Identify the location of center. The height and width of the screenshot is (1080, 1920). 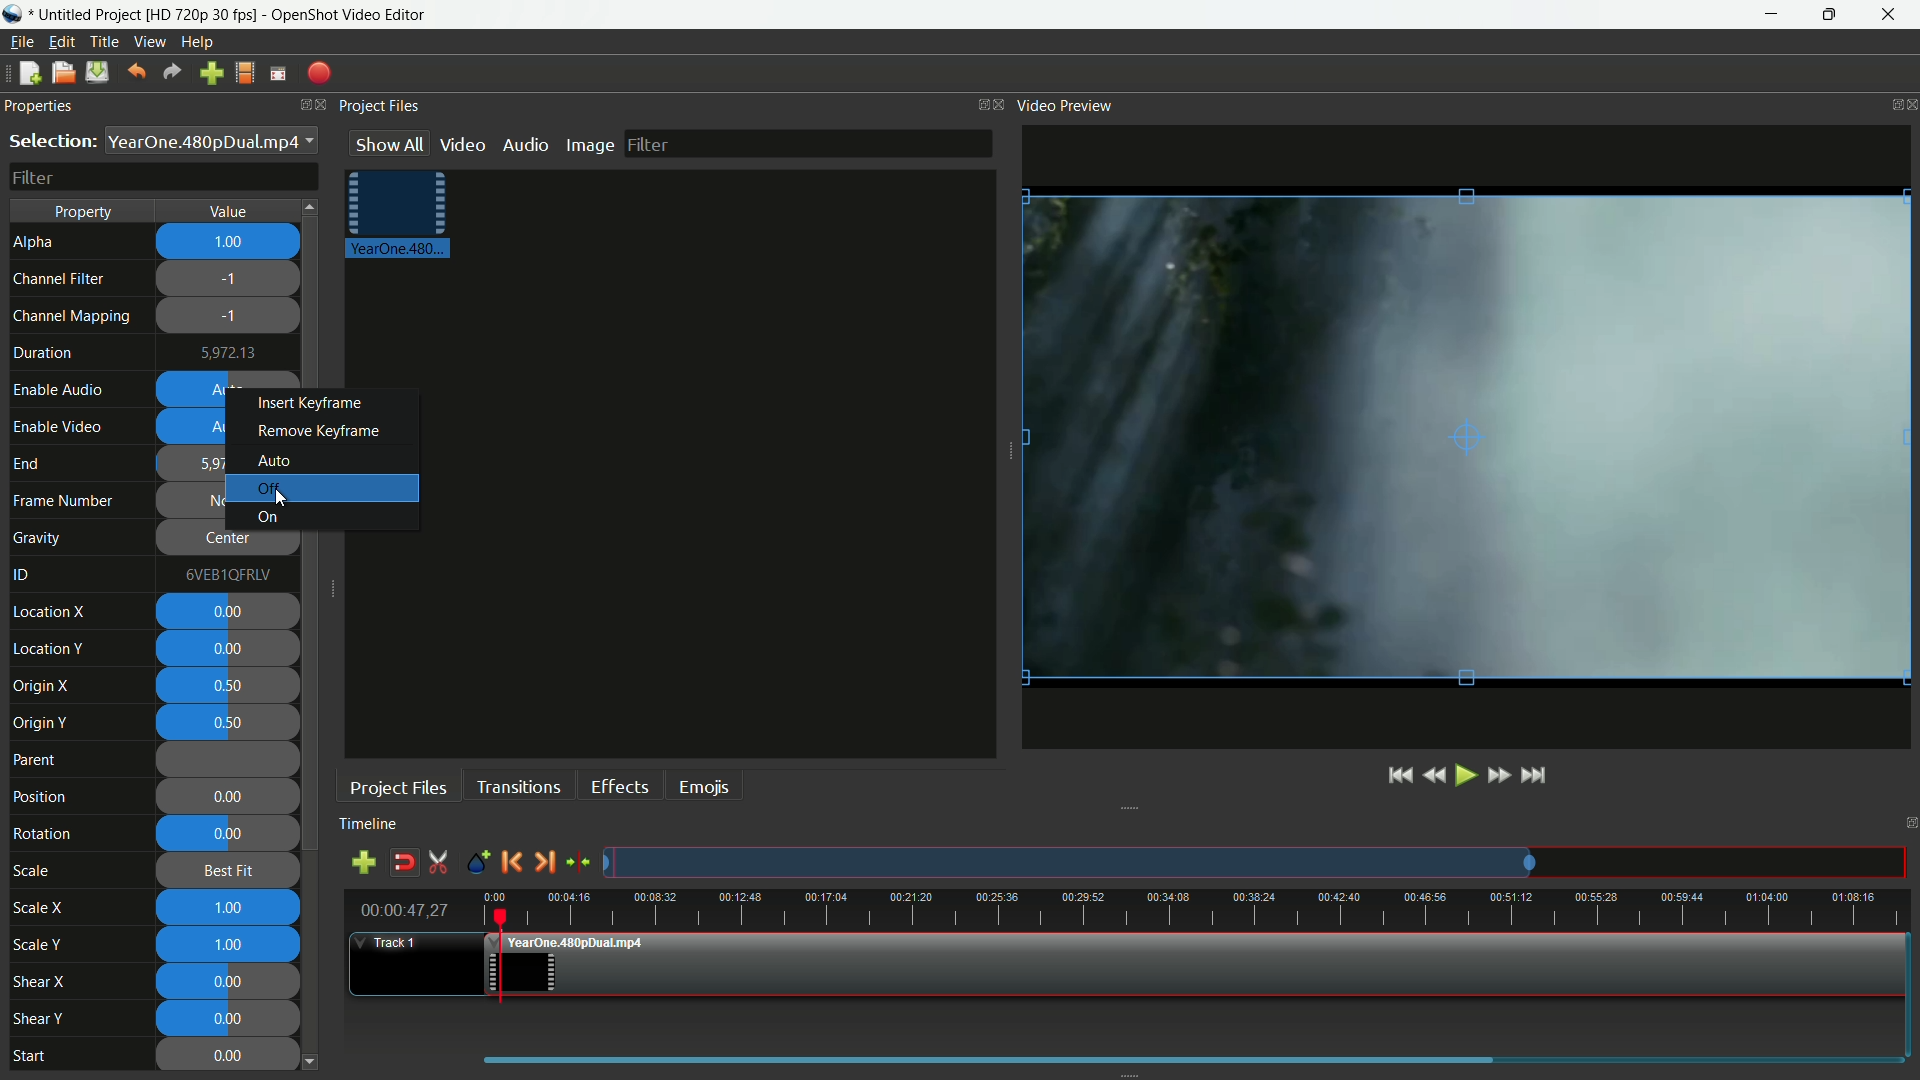
(225, 540).